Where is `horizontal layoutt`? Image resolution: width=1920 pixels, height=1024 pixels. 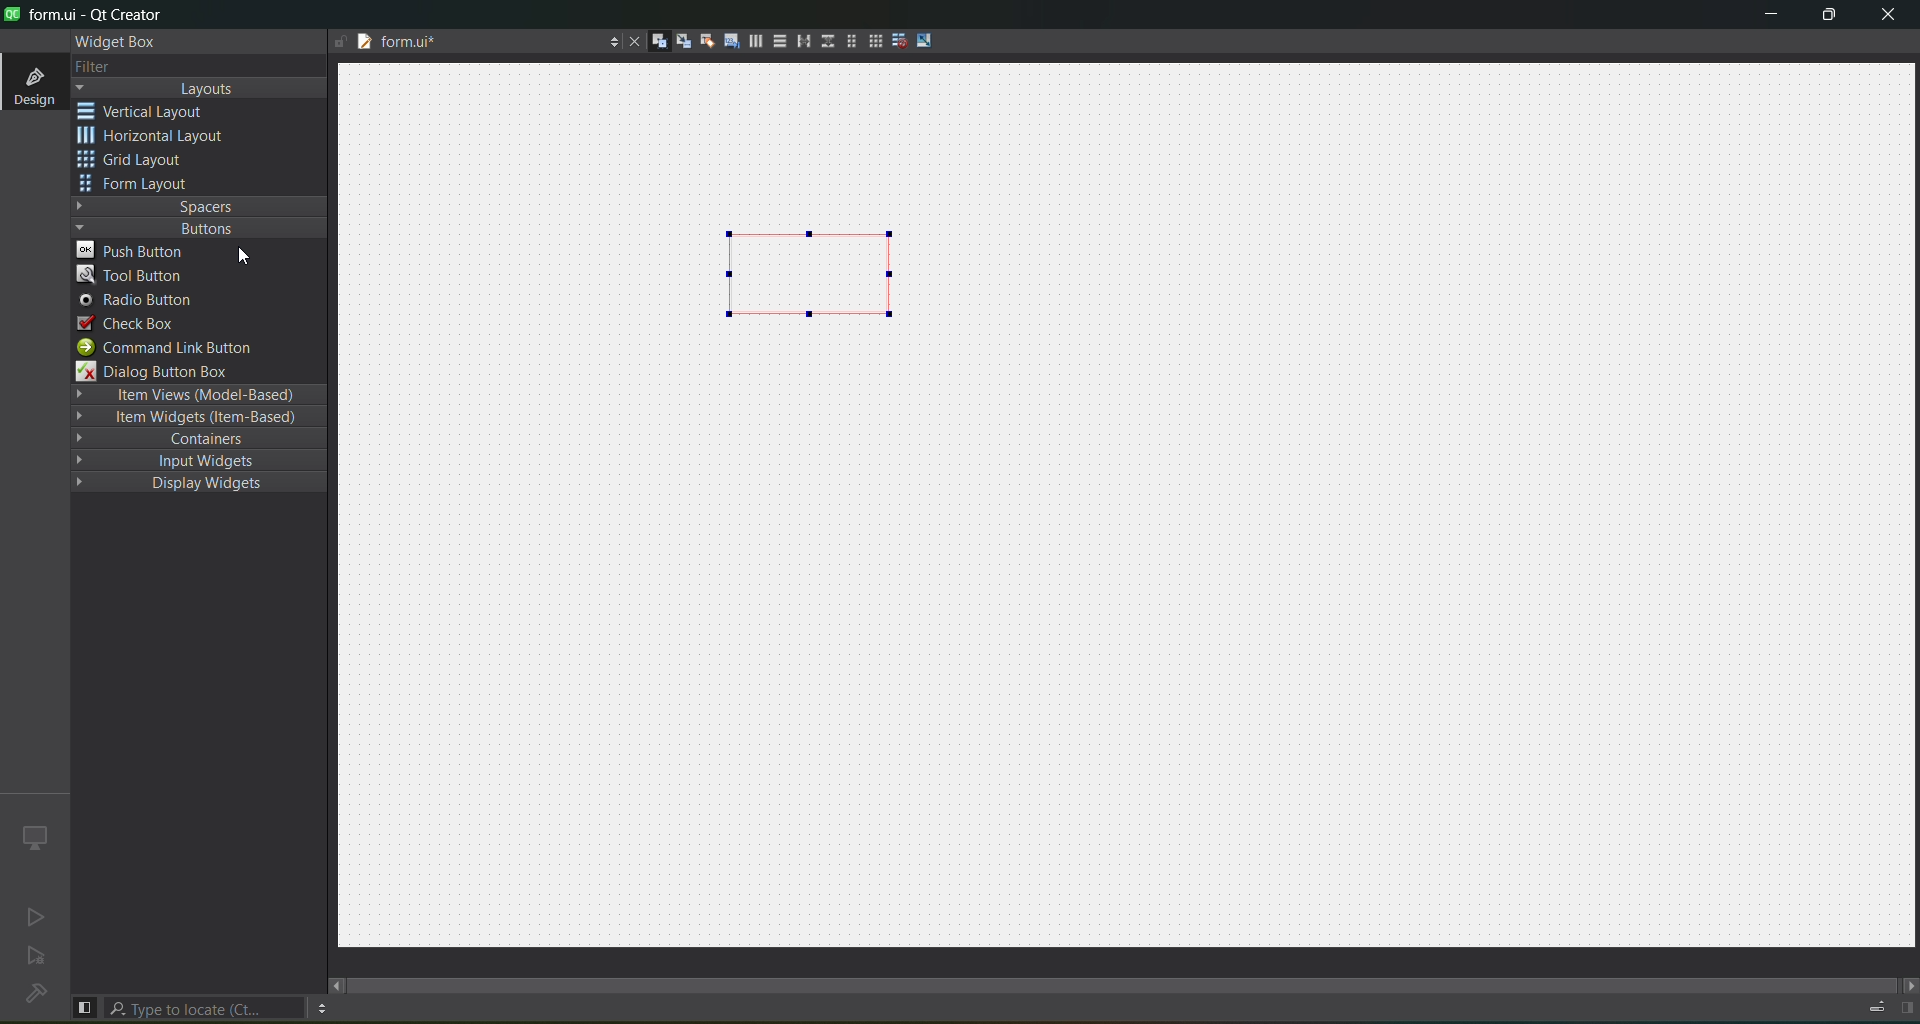
horizontal layoutt is located at coordinates (755, 44).